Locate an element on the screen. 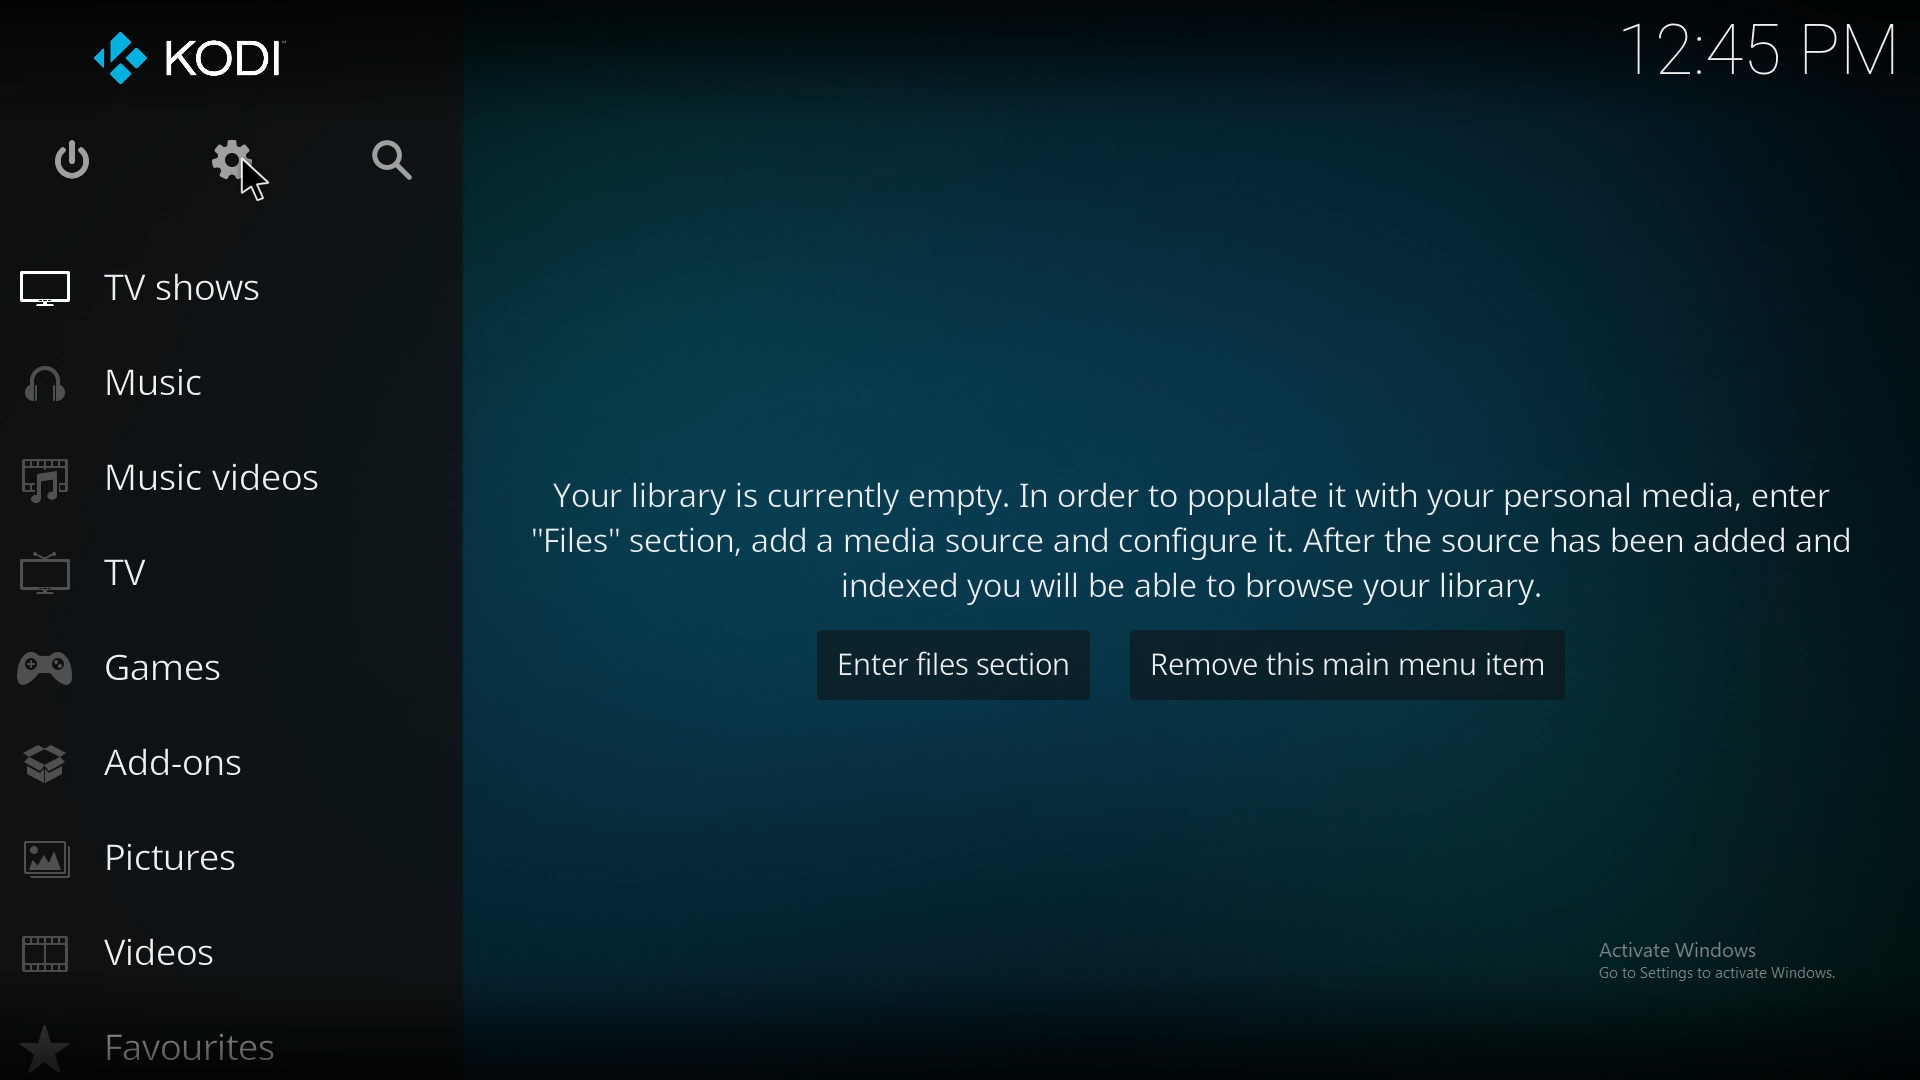  pictures is located at coordinates (176, 856).